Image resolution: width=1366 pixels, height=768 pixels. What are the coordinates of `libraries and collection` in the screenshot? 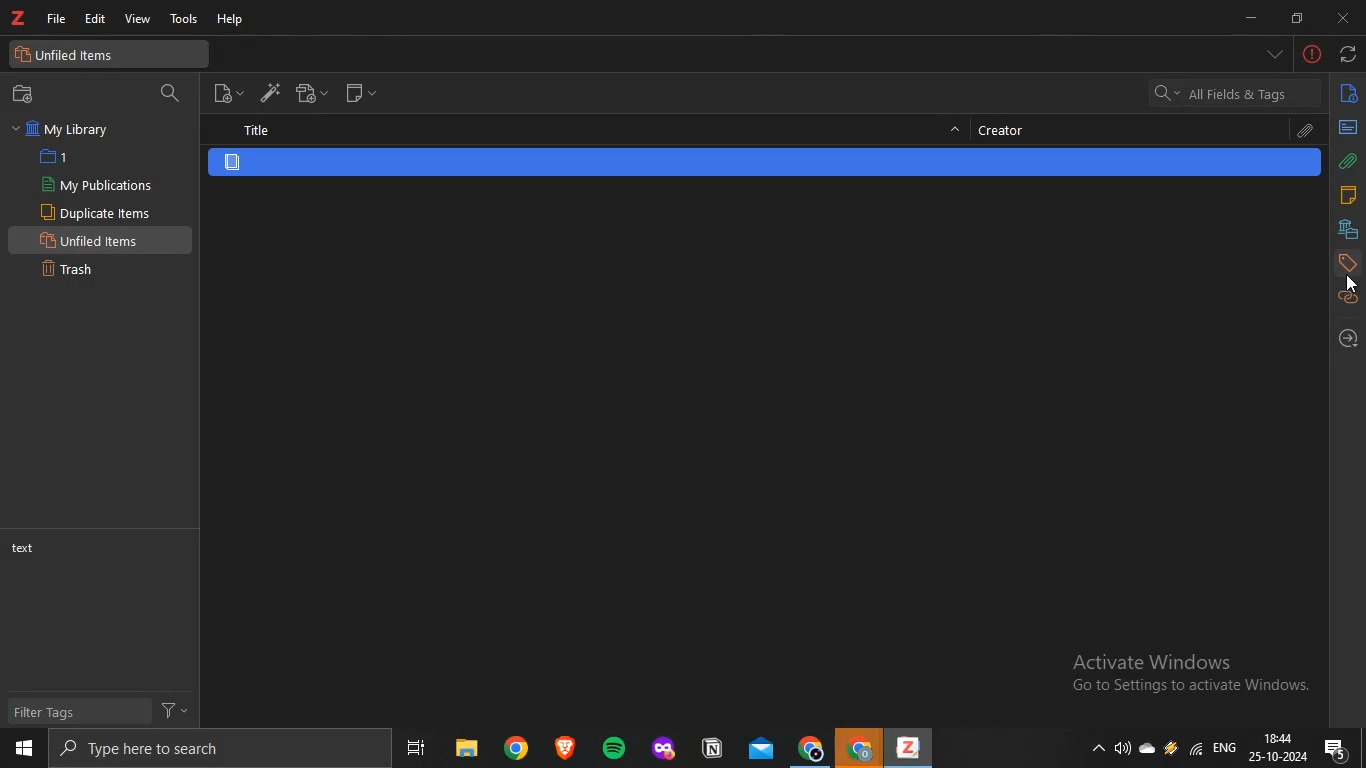 It's located at (1348, 230).